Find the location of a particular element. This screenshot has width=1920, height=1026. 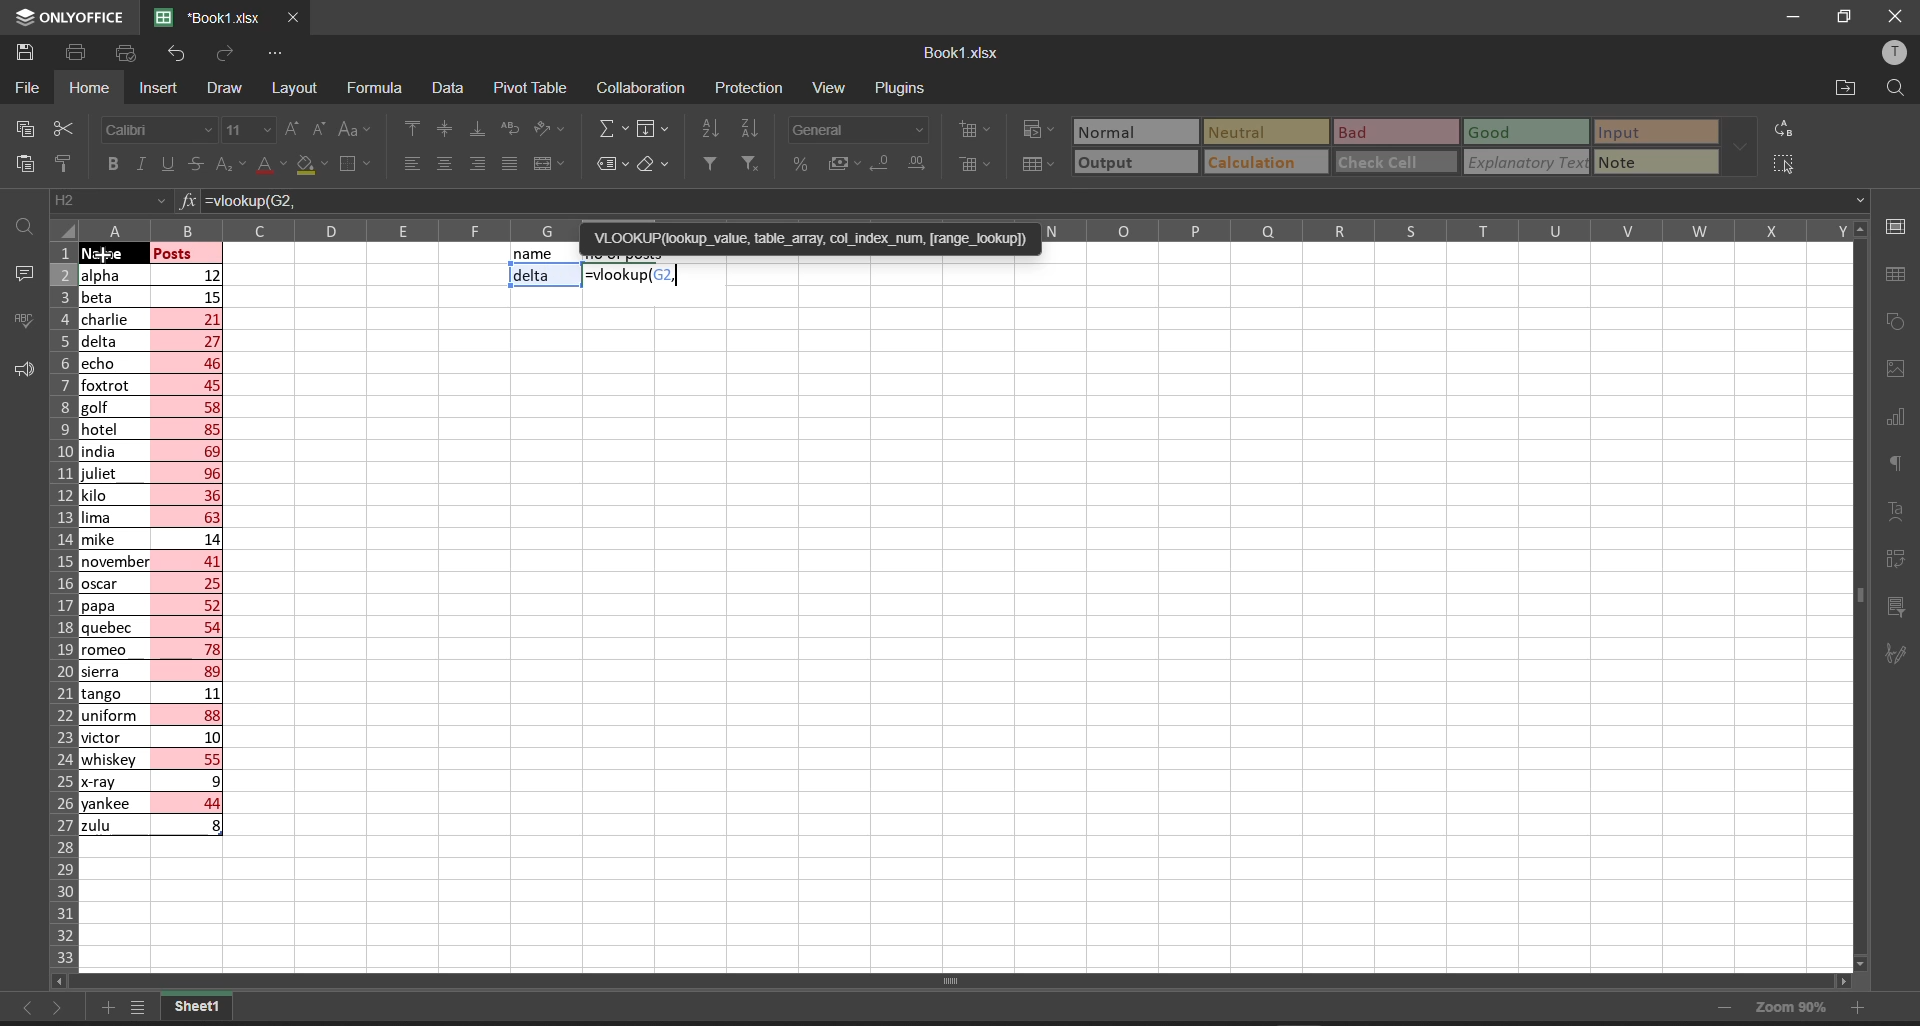

replace is located at coordinates (1785, 128).